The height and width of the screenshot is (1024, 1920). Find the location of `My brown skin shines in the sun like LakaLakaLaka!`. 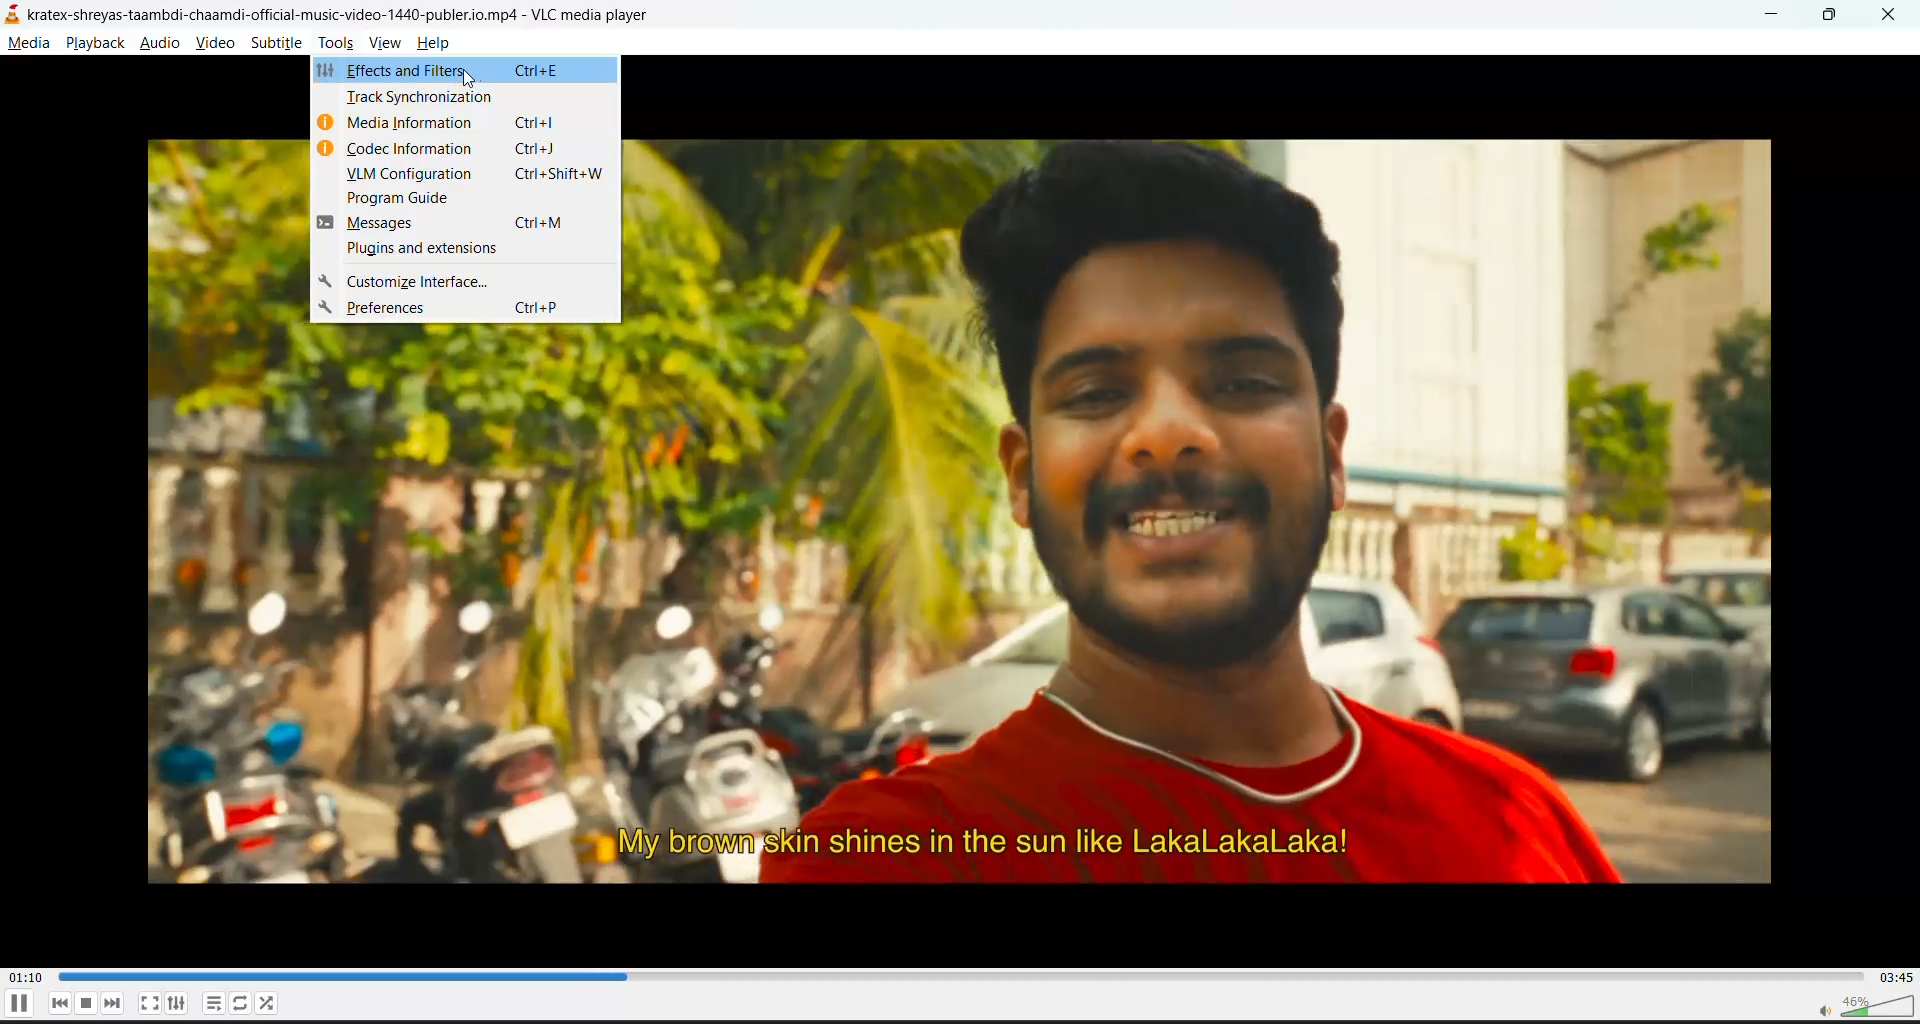

My brown skin shines in the sun like LakaLakaLaka! is located at coordinates (981, 844).